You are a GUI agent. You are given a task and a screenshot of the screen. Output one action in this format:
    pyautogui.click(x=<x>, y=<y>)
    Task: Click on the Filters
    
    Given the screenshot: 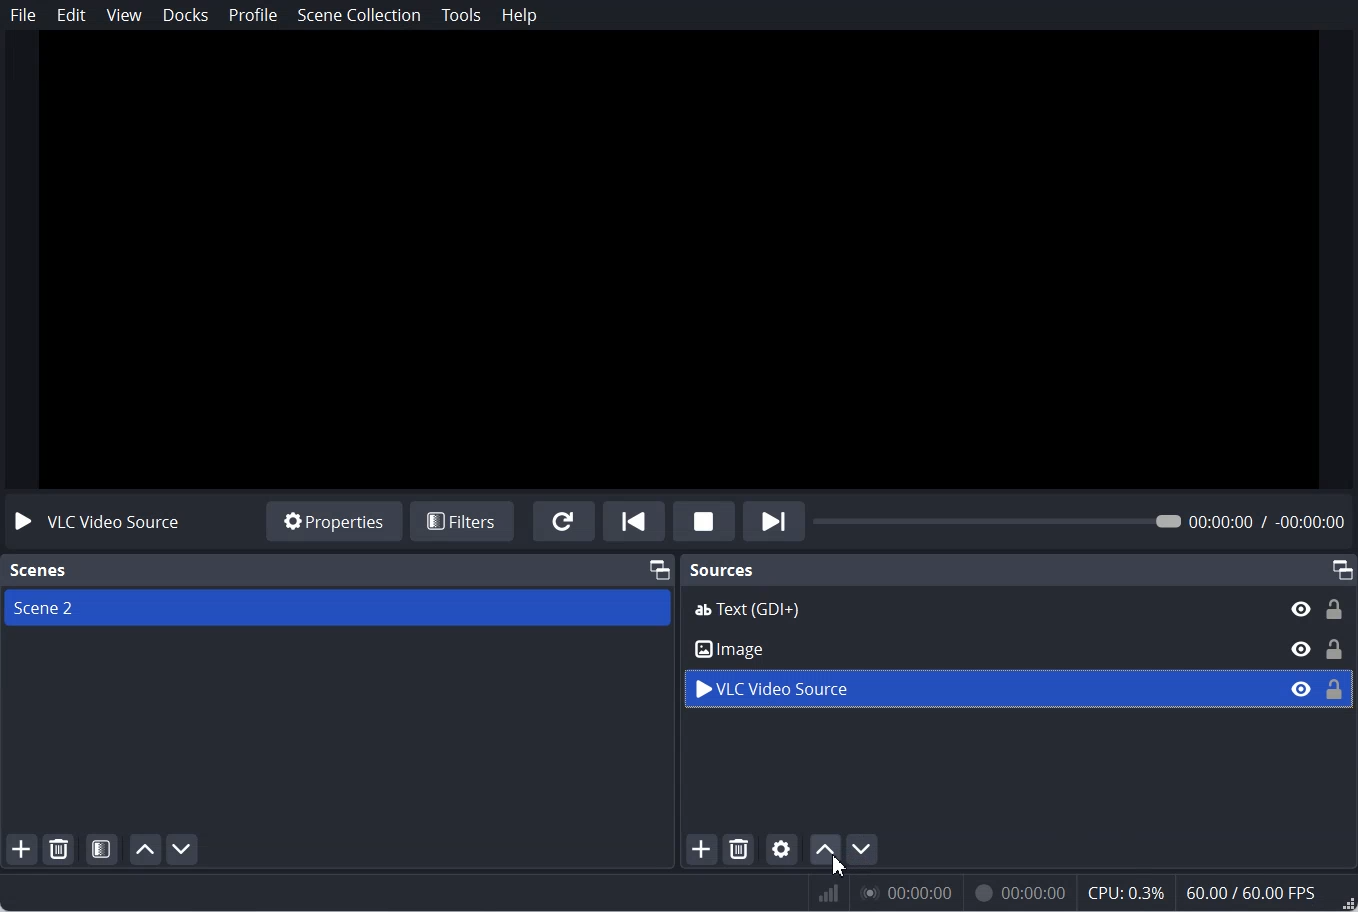 What is the action you would take?
    pyautogui.click(x=463, y=521)
    